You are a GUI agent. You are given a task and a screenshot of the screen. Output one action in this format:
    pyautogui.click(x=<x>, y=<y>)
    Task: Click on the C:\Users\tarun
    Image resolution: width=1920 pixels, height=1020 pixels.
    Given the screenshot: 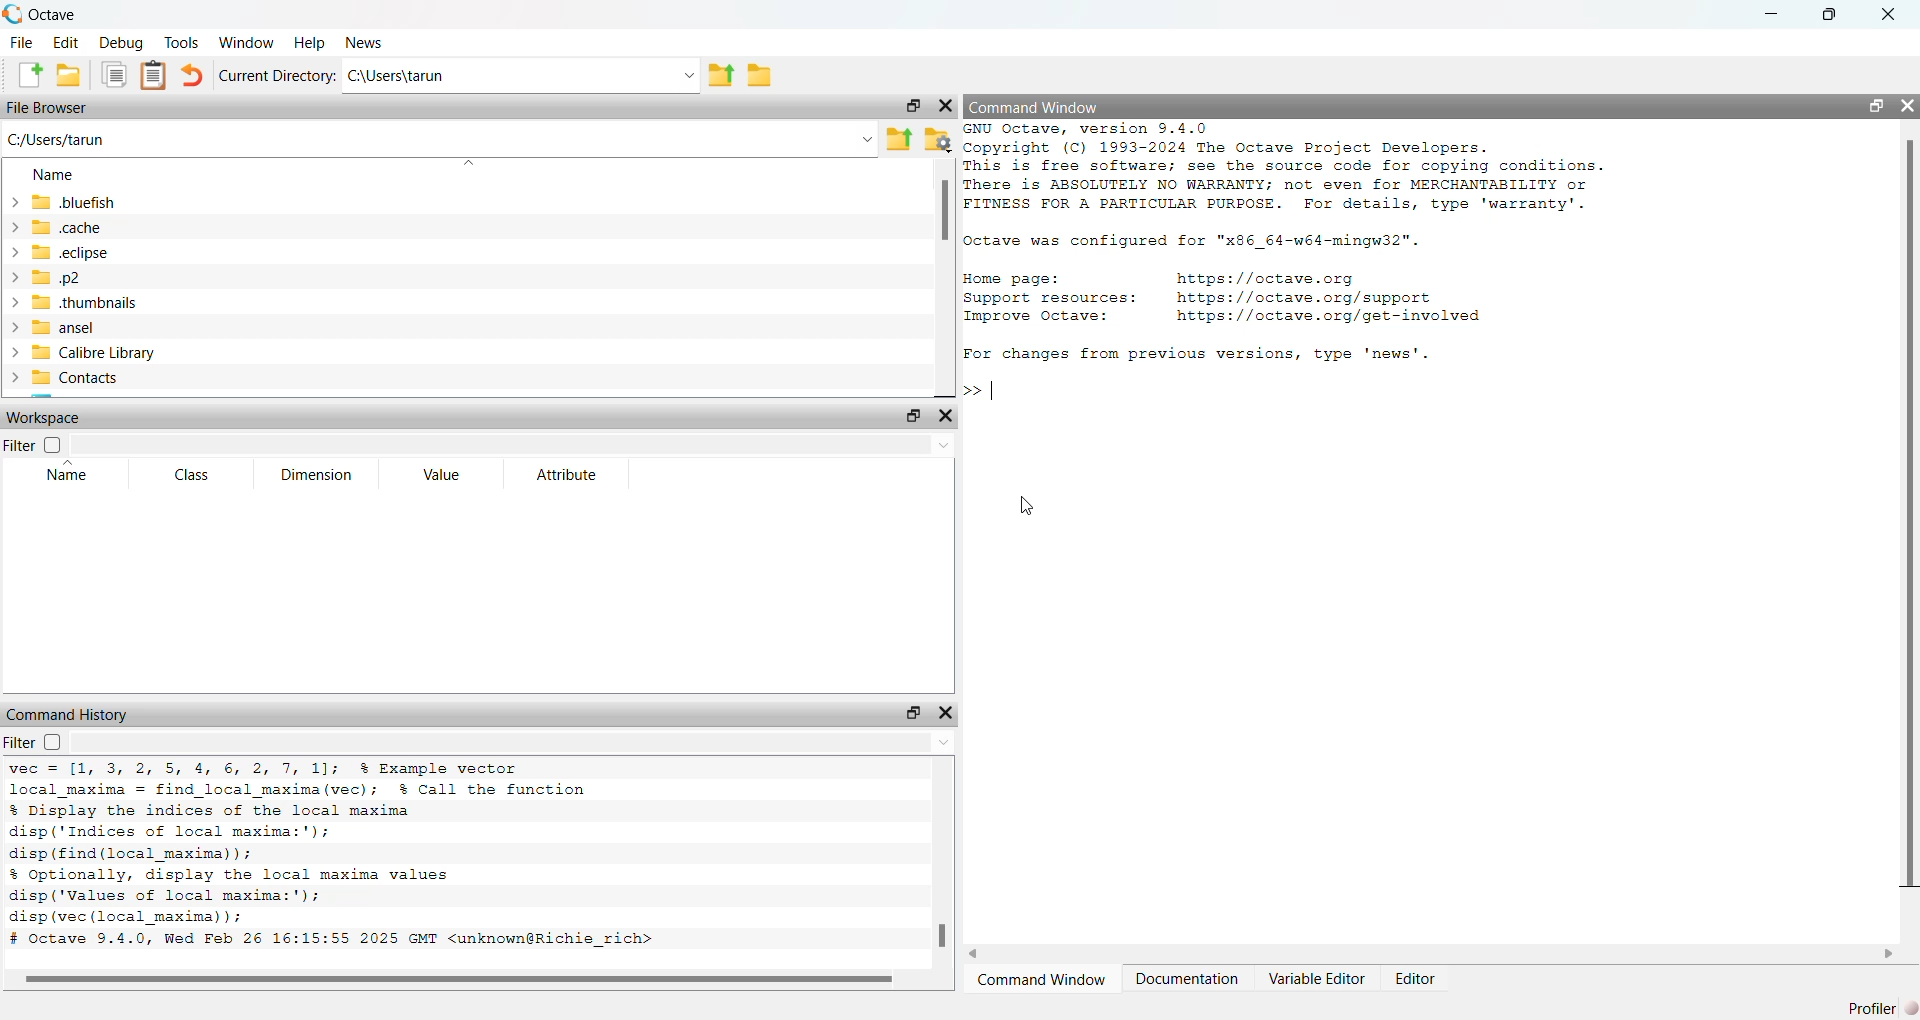 What is the action you would take?
    pyautogui.click(x=507, y=76)
    